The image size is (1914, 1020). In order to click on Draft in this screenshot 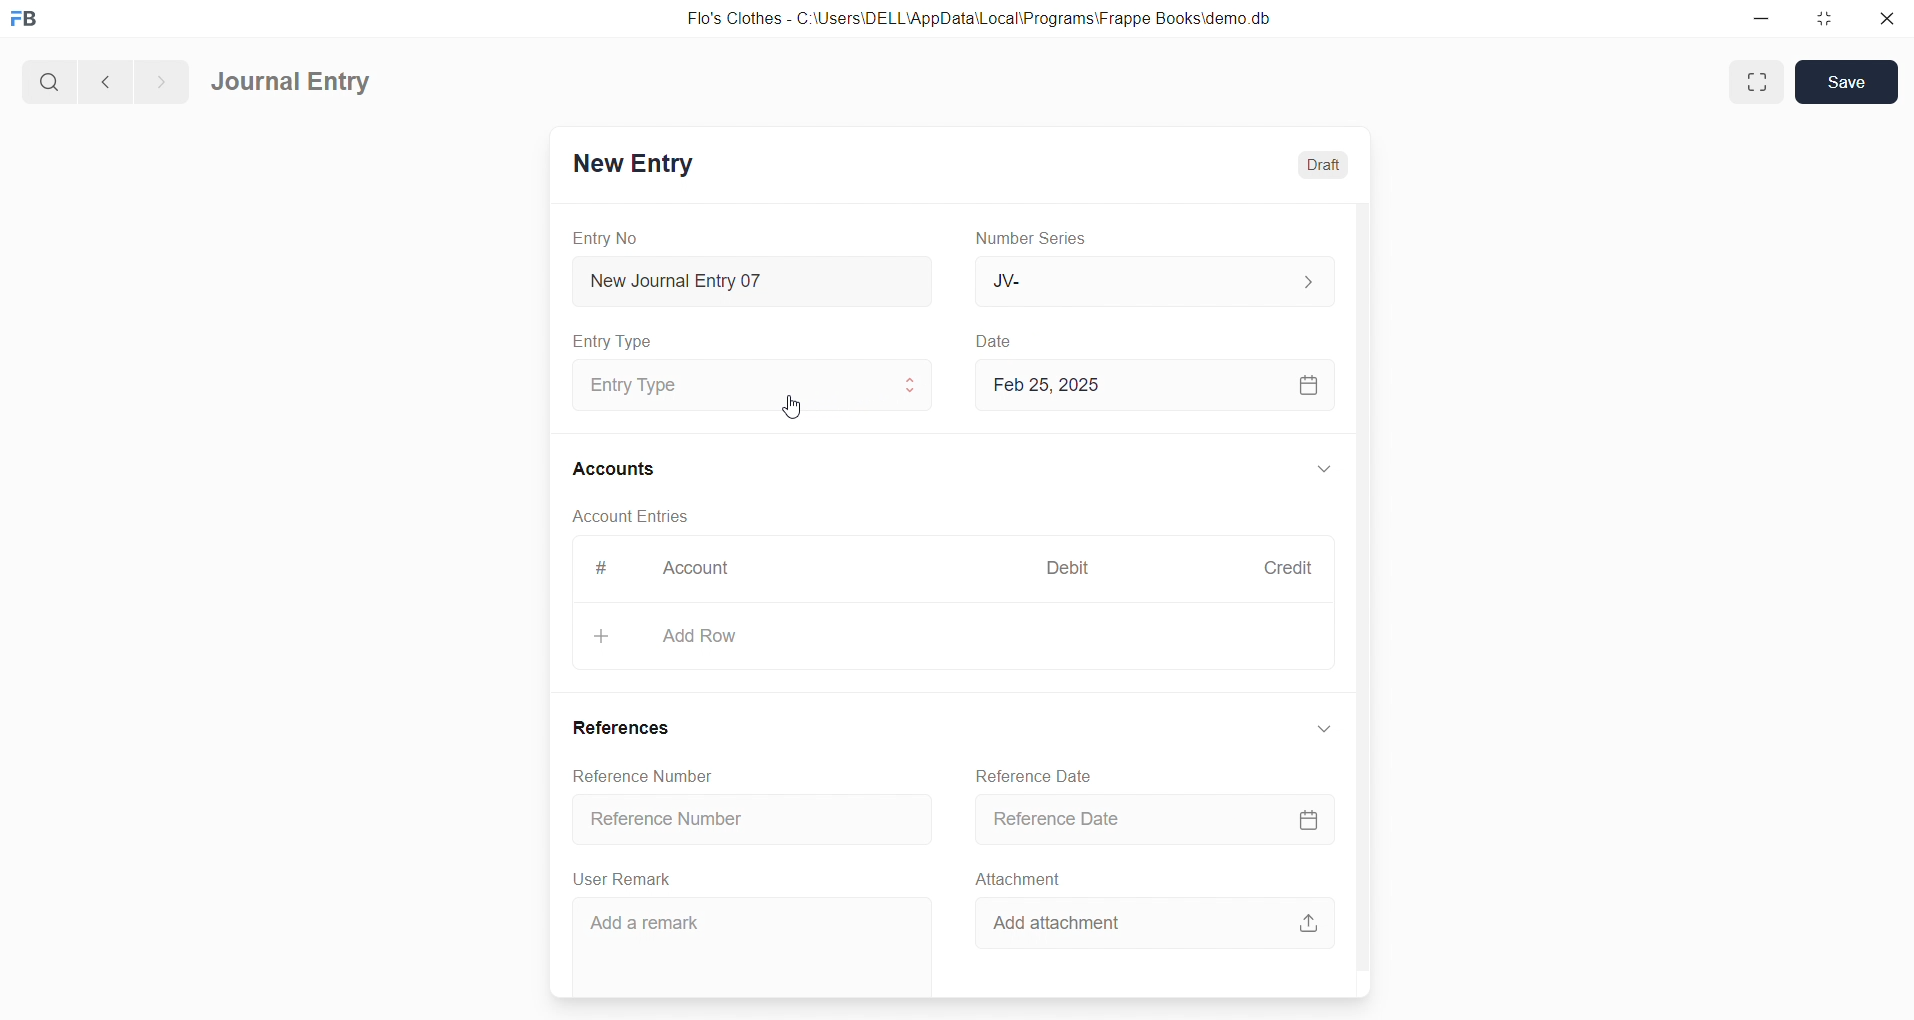, I will do `click(1324, 162)`.